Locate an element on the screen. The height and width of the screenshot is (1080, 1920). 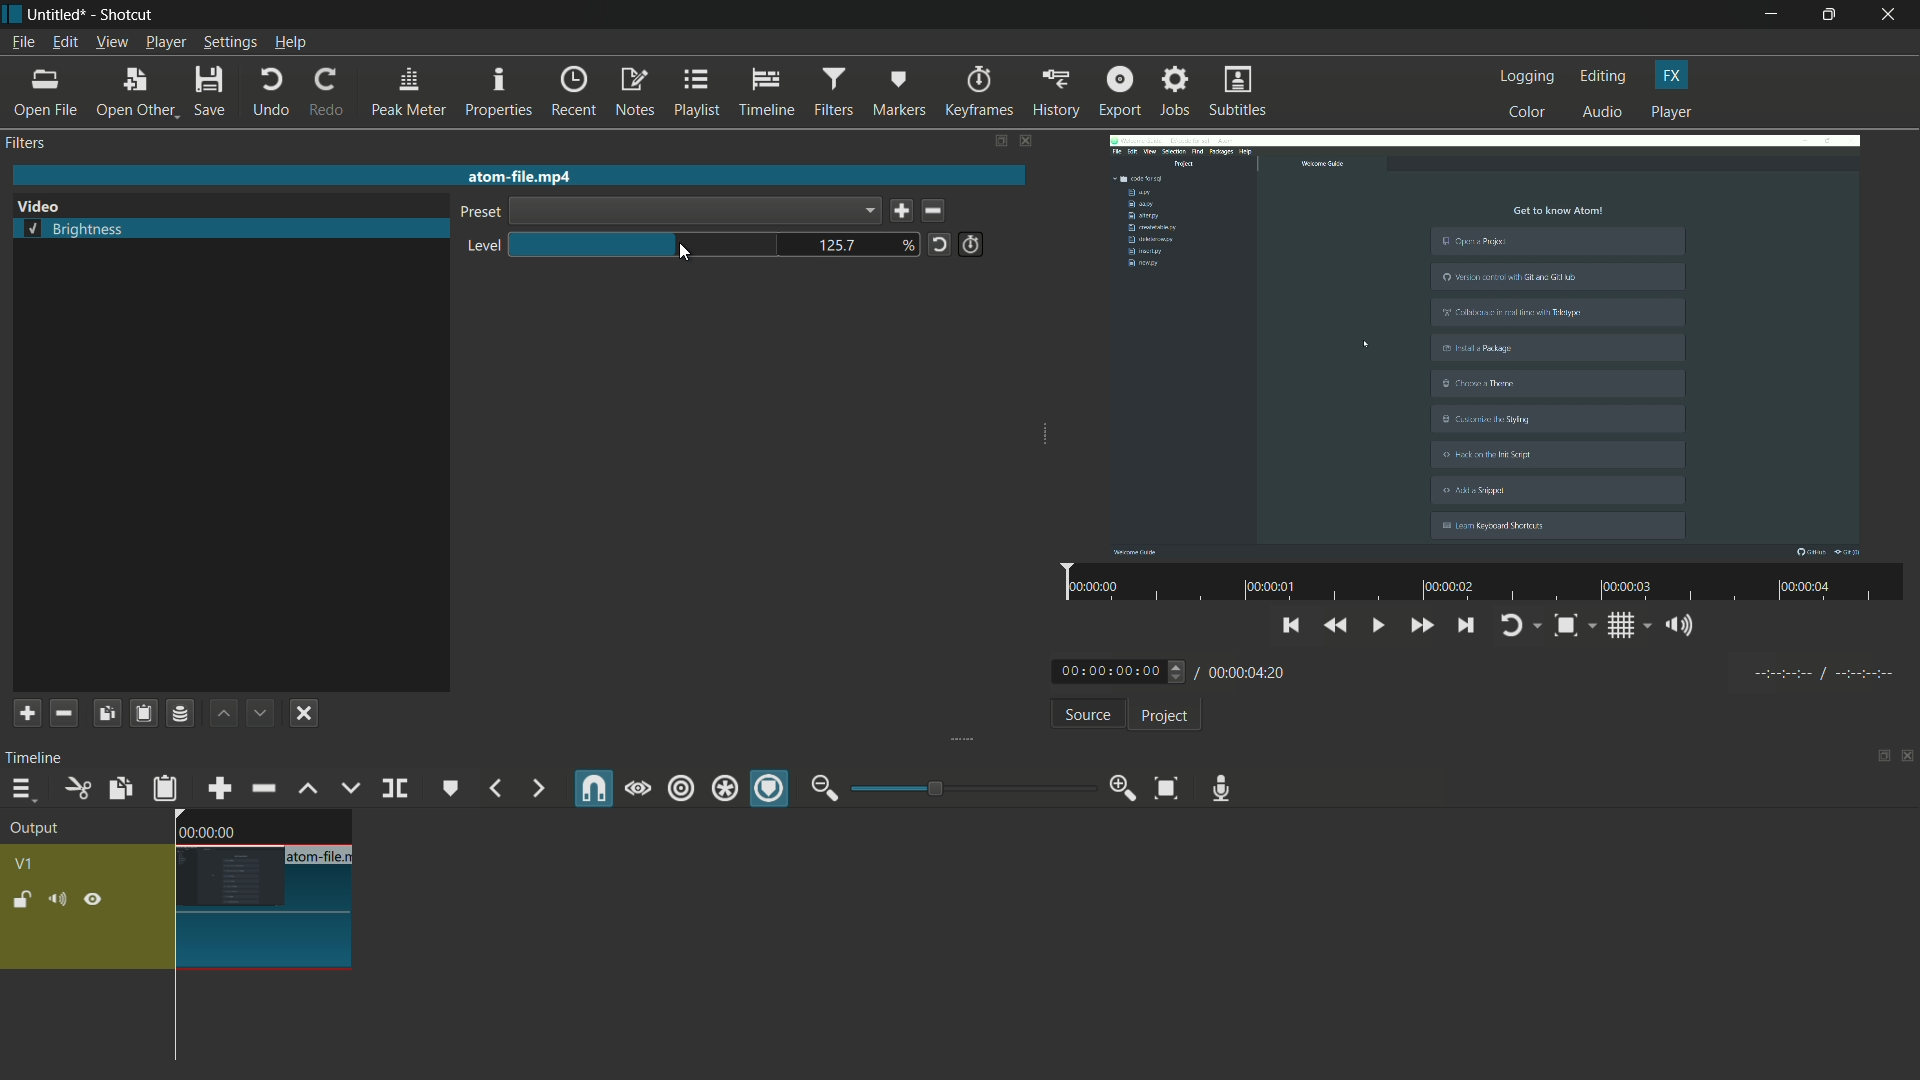
00:00:00:00 (current time) is located at coordinates (1121, 670).